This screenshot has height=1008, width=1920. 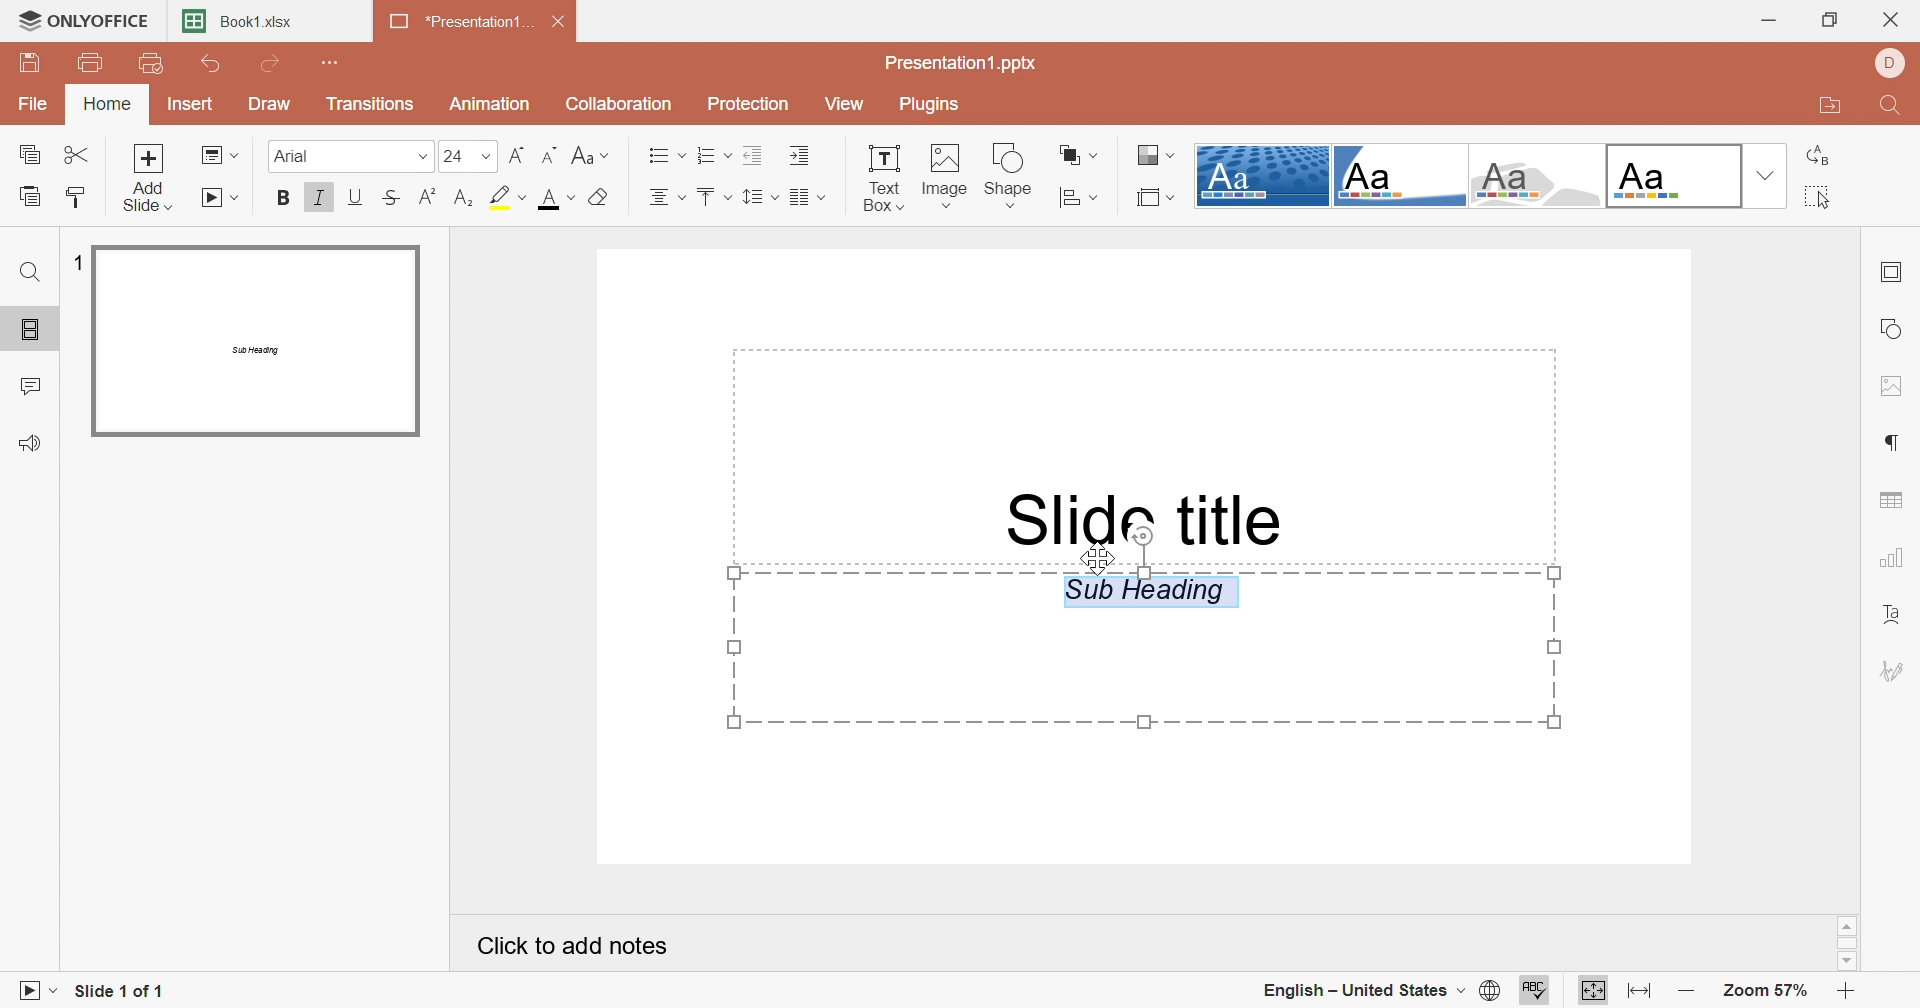 I want to click on Official, so click(x=1673, y=174).